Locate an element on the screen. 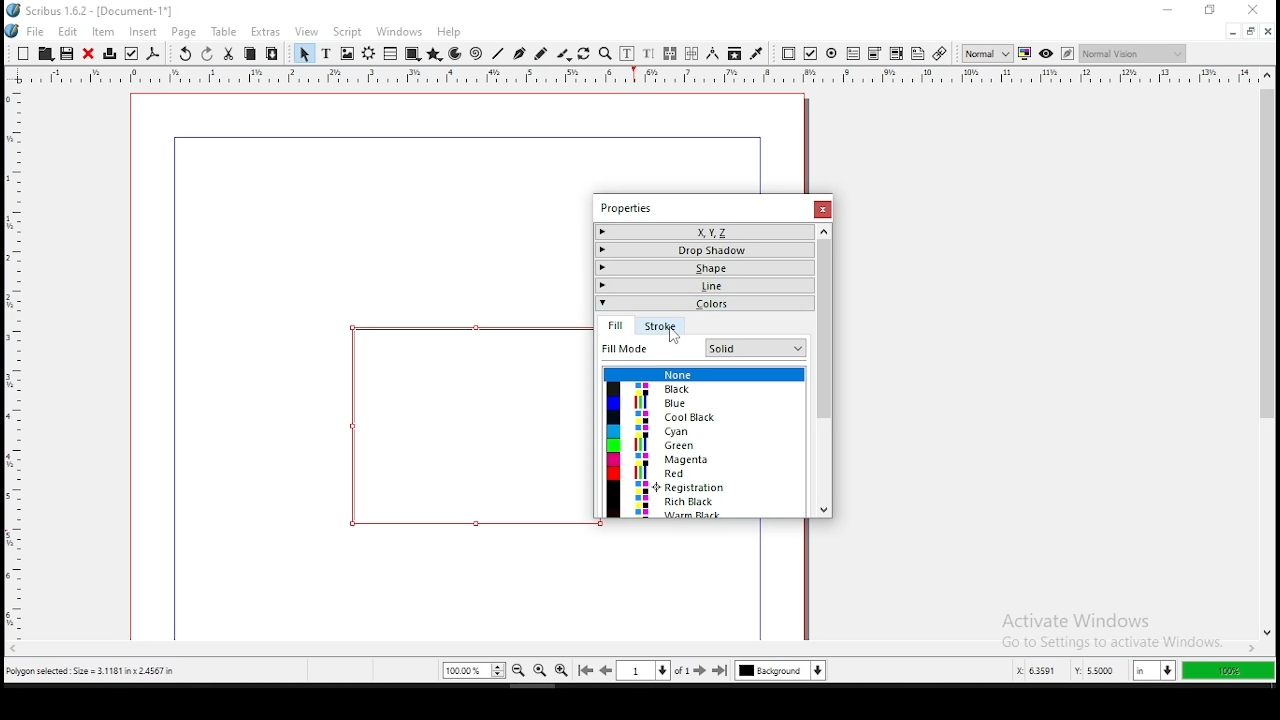 This screenshot has width=1280, height=720. stroke is located at coordinates (657, 326).